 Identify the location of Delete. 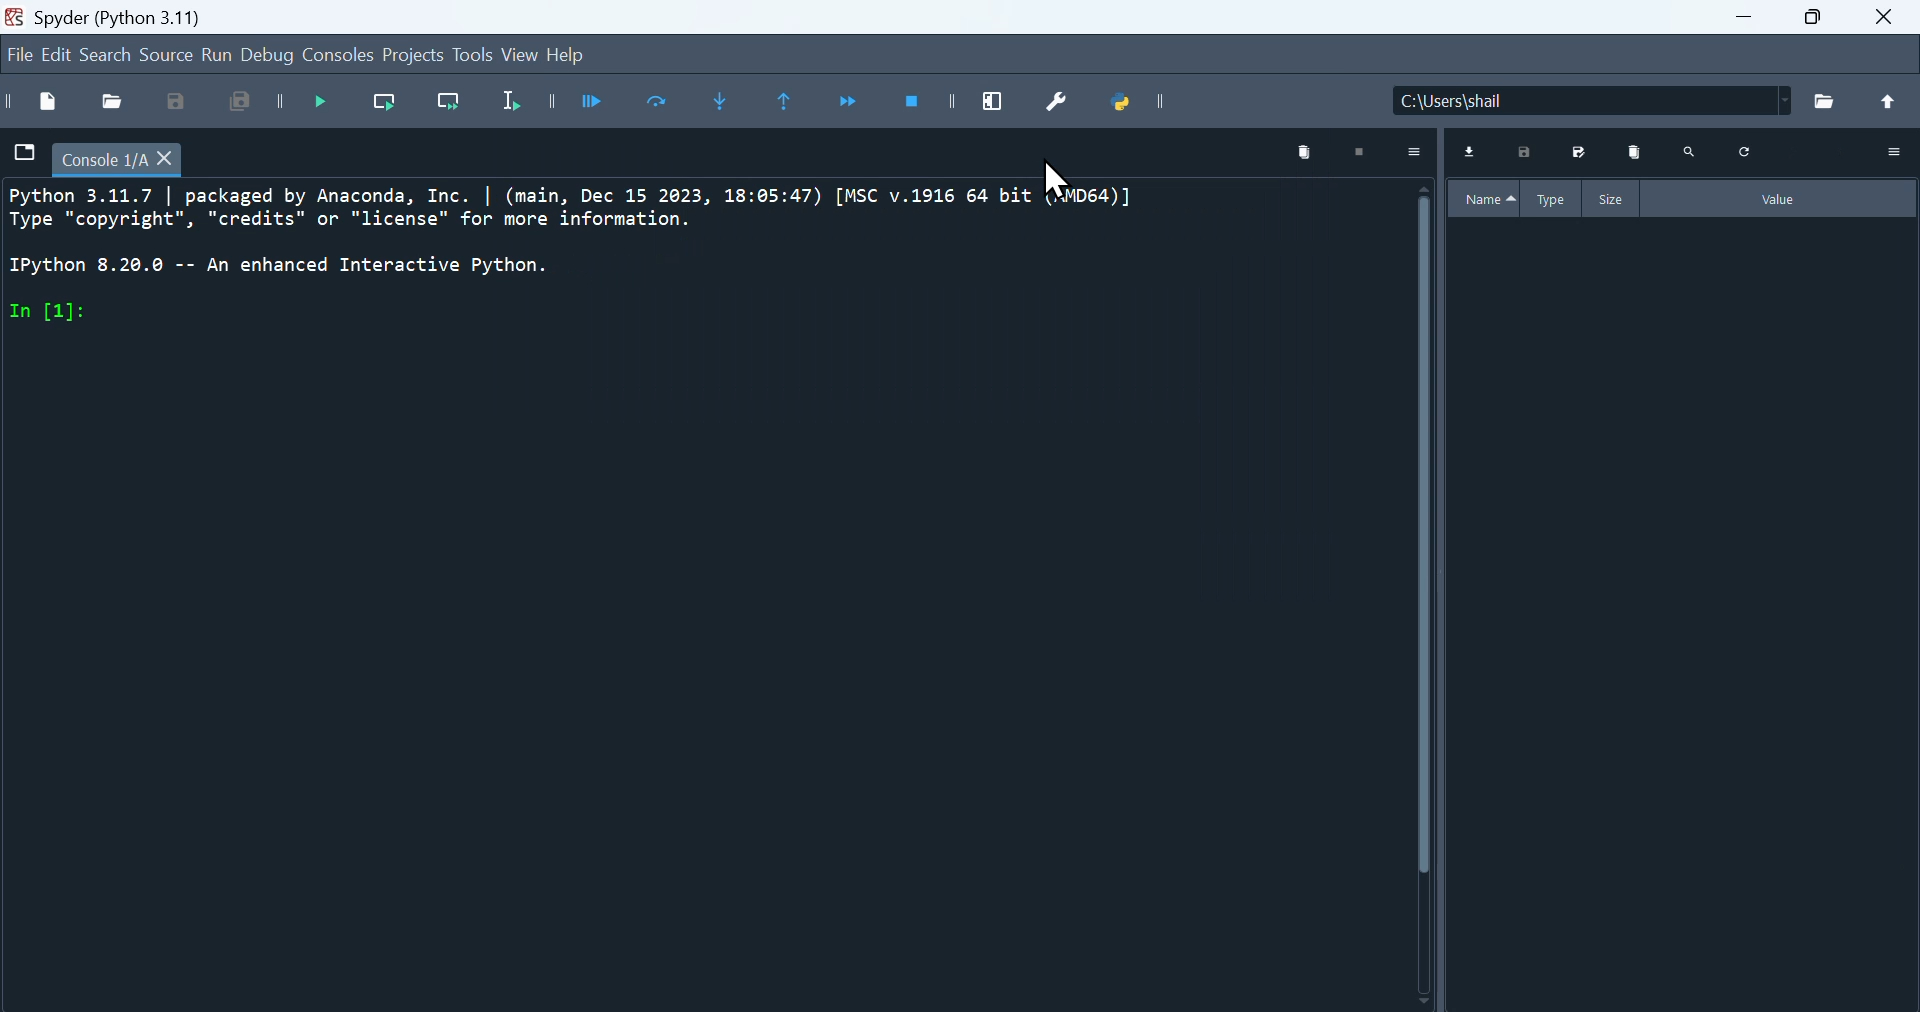
(1637, 152).